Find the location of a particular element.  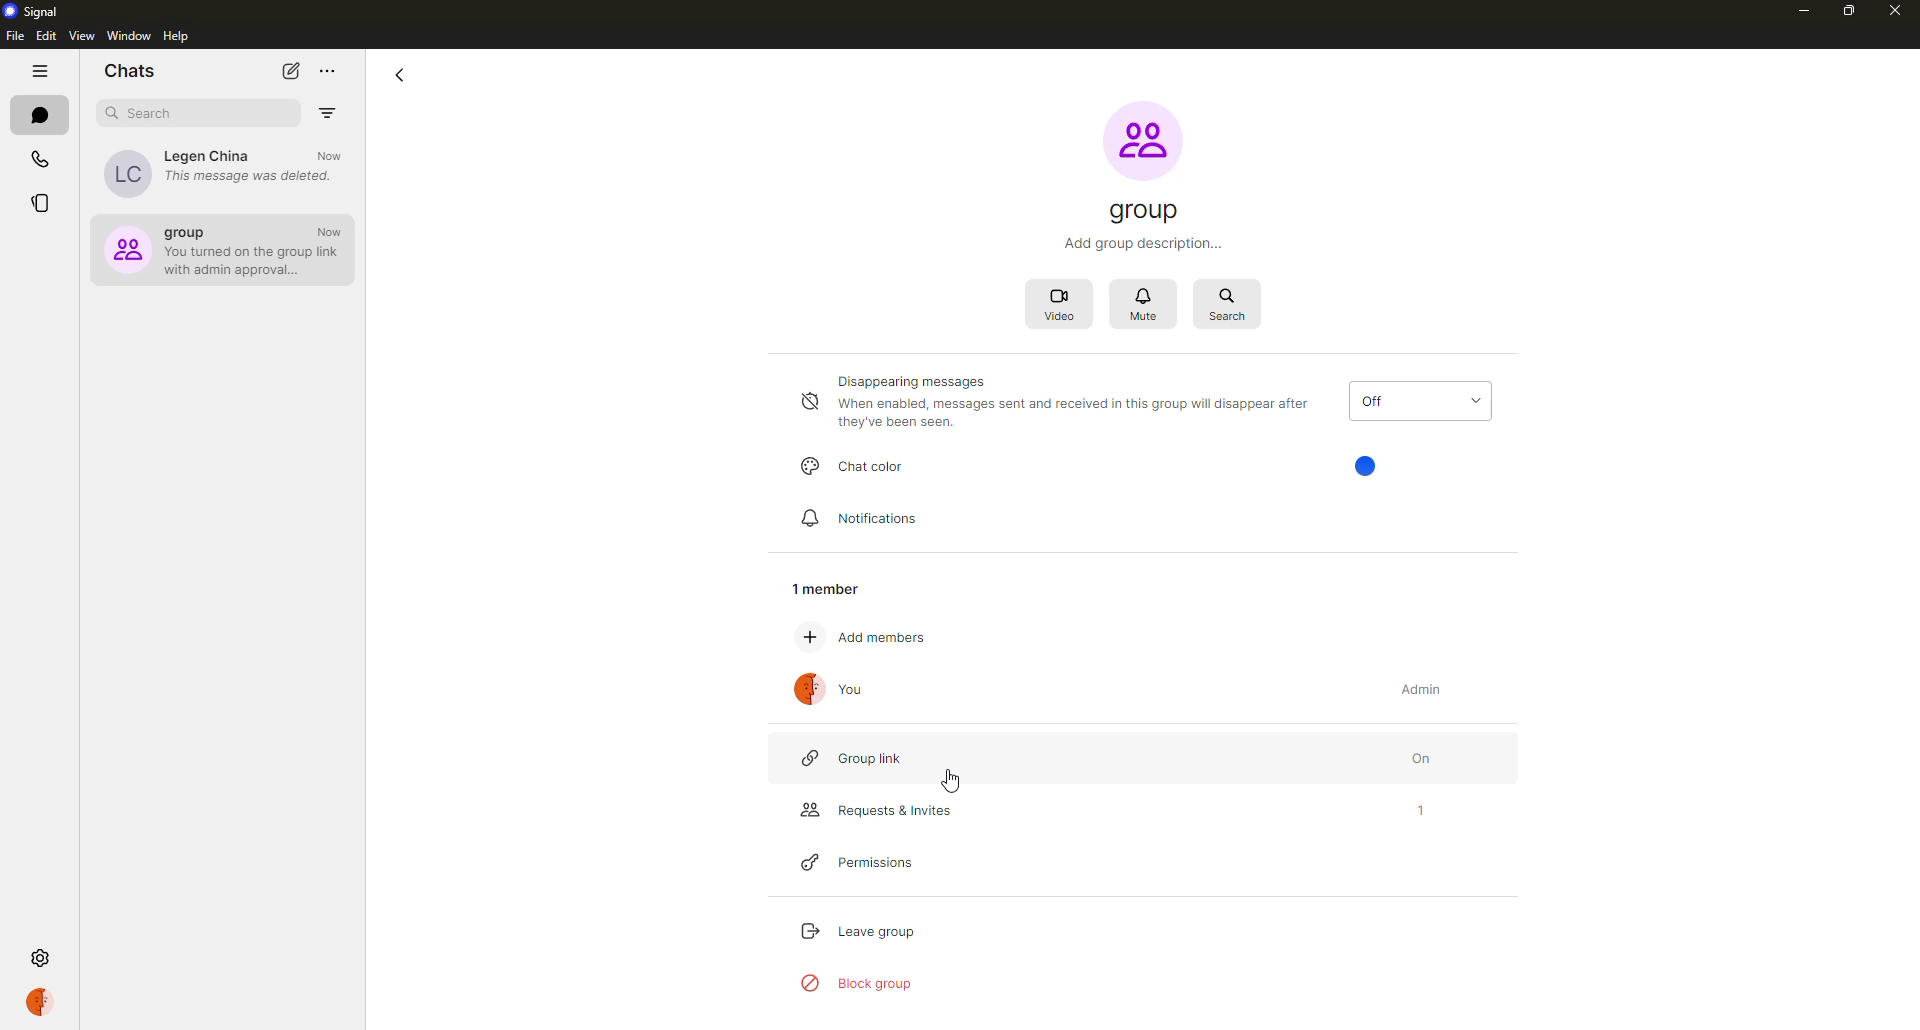

1 member is located at coordinates (832, 590).